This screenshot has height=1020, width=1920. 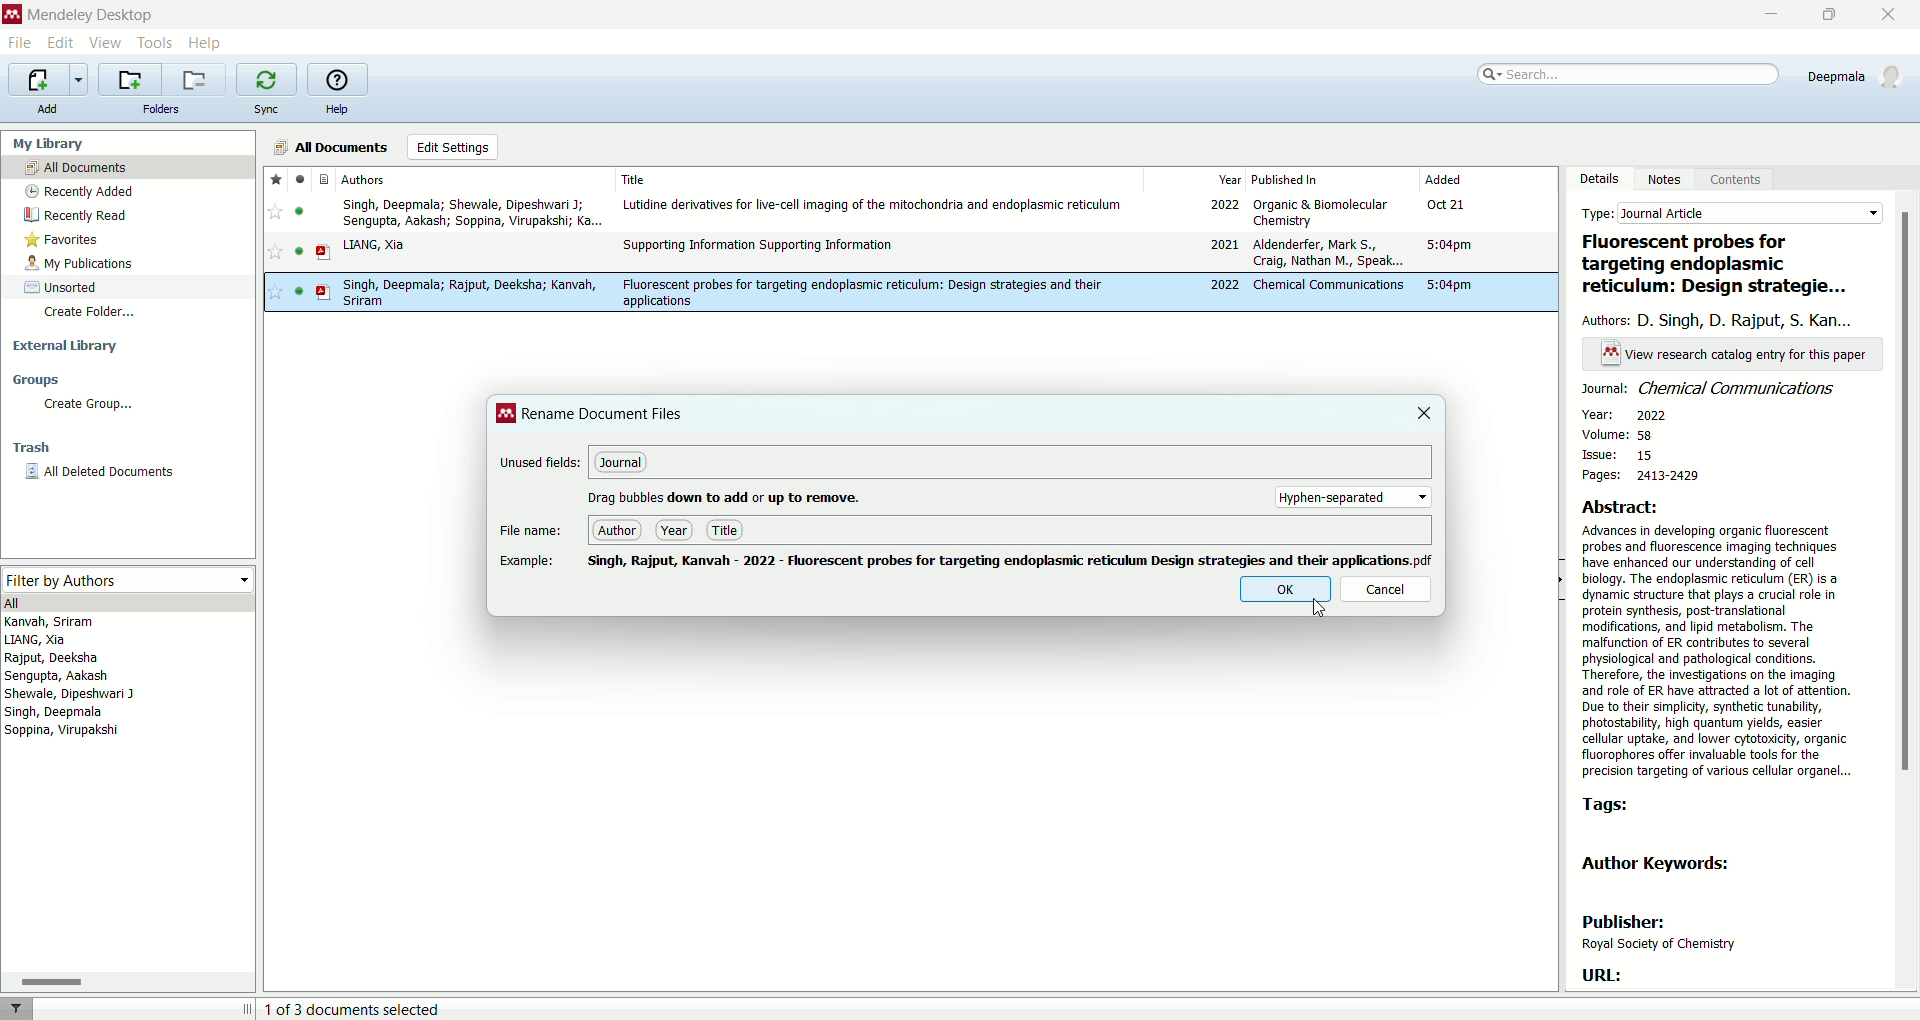 I want to click on close, so click(x=1413, y=413).